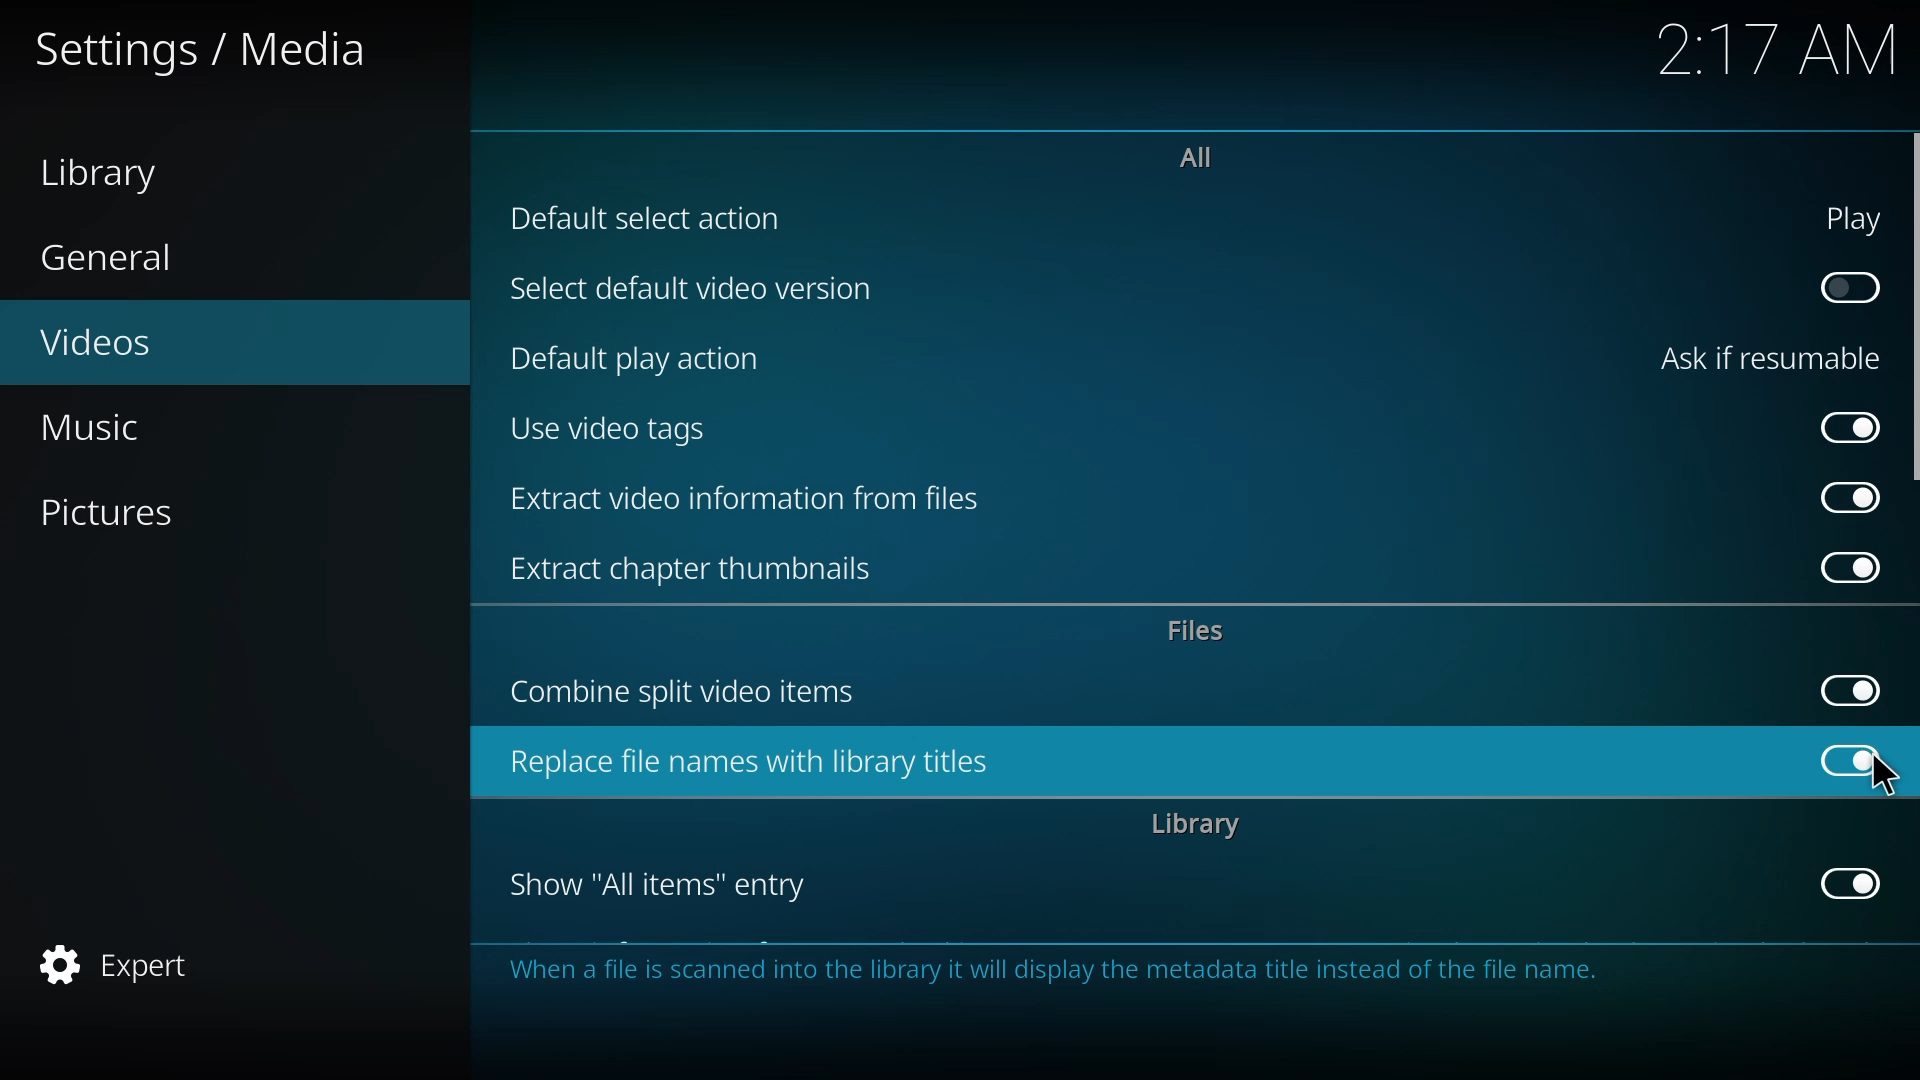  I want to click on files, so click(1202, 631).